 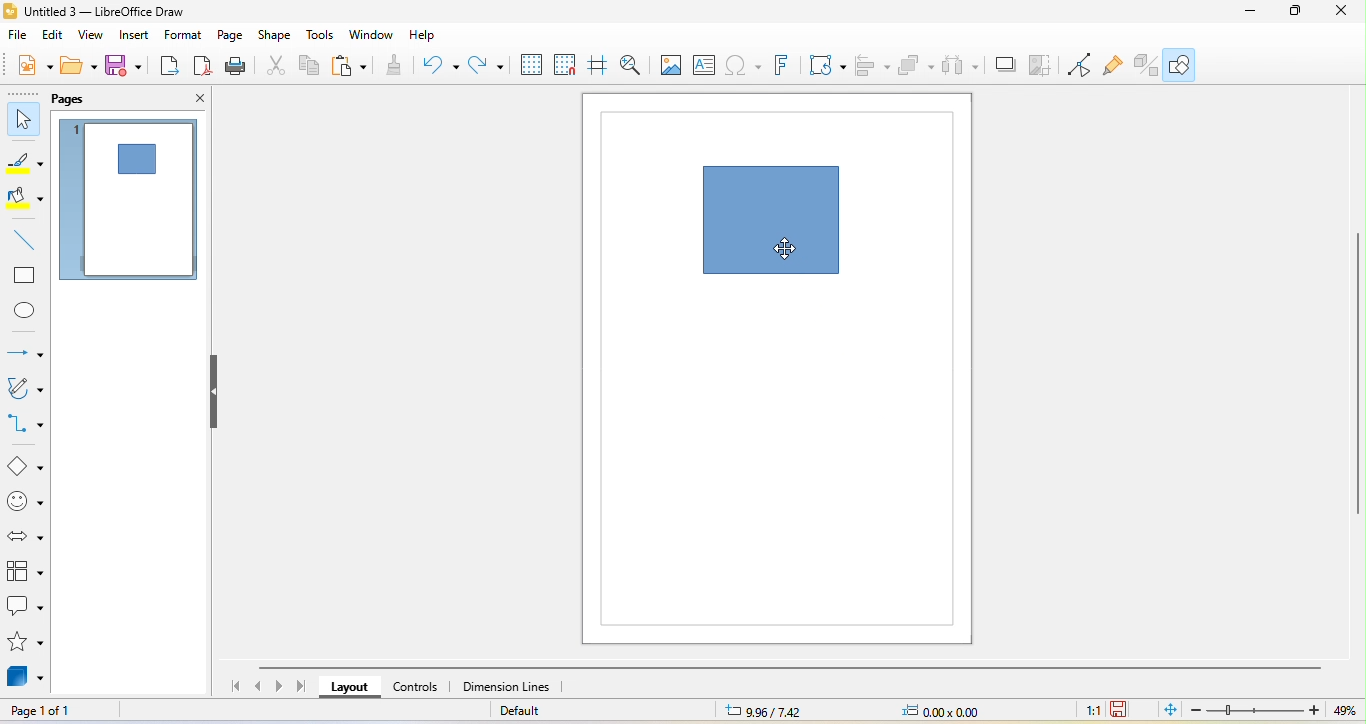 What do you see at coordinates (78, 100) in the screenshot?
I see `pages` at bounding box center [78, 100].